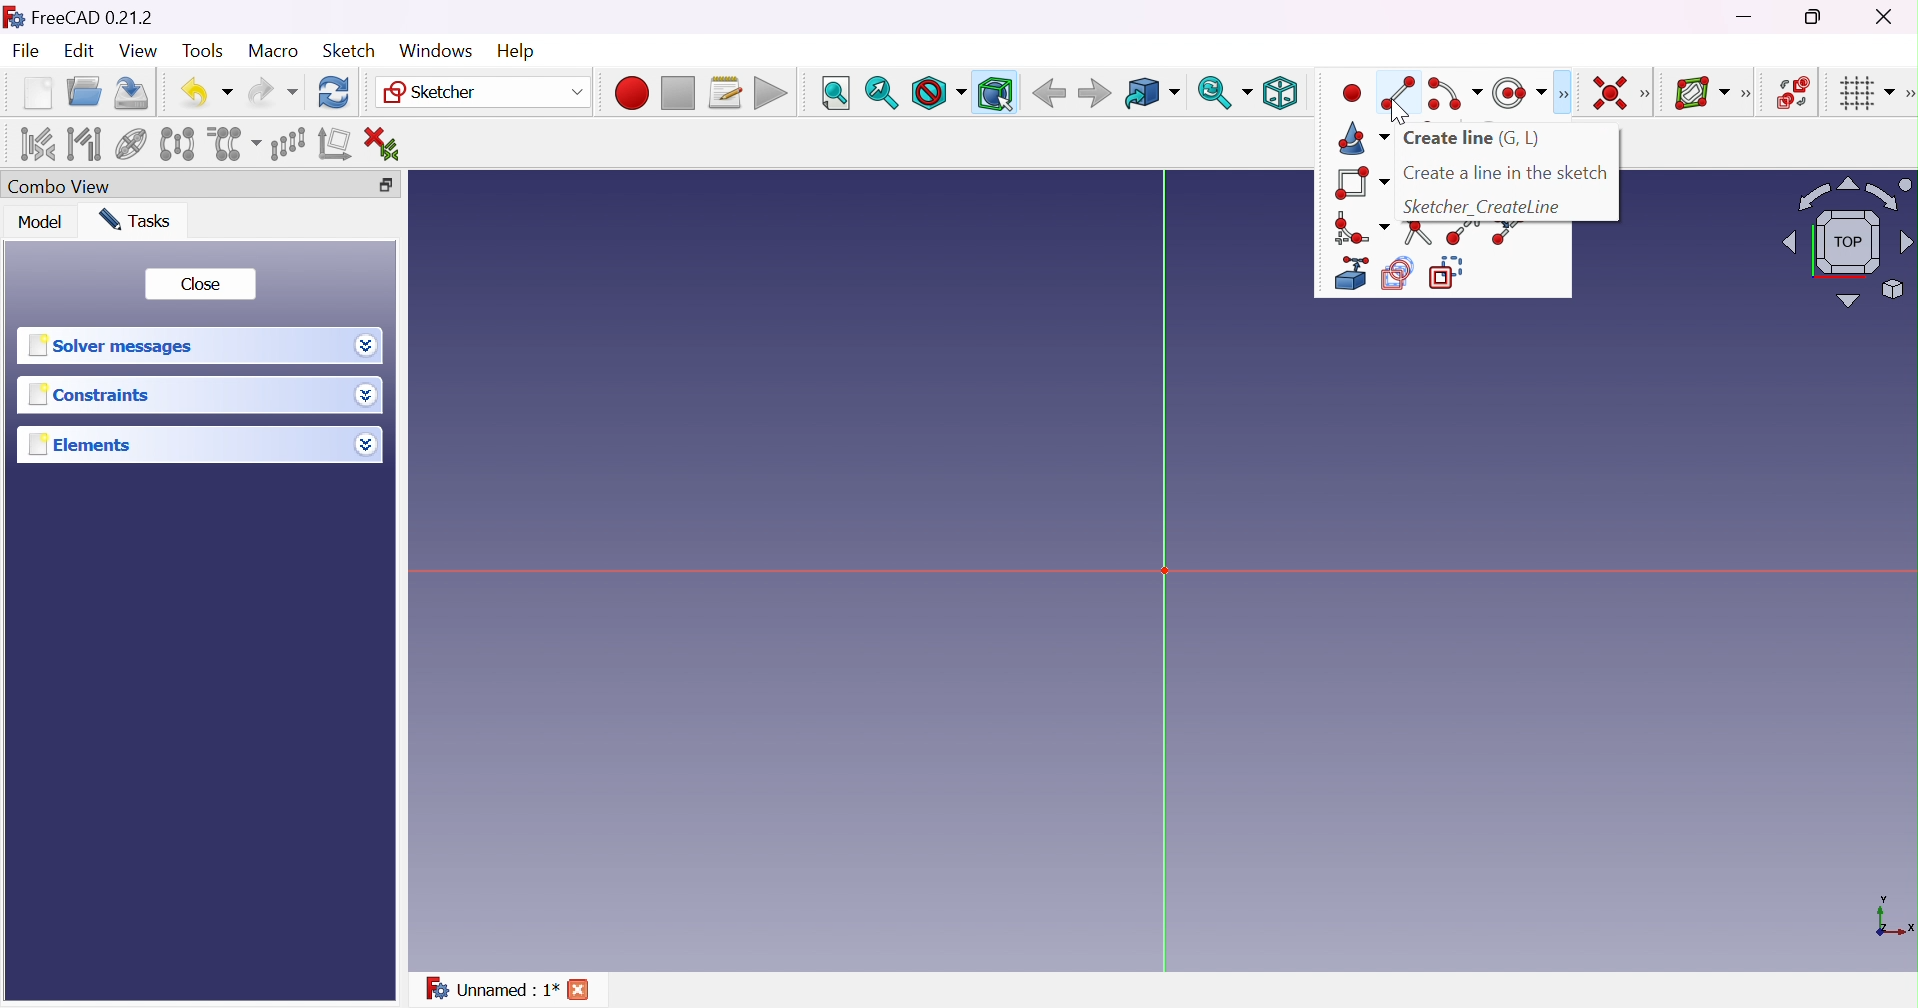 The image size is (1918, 1008). I want to click on Sync view, so click(1225, 92).